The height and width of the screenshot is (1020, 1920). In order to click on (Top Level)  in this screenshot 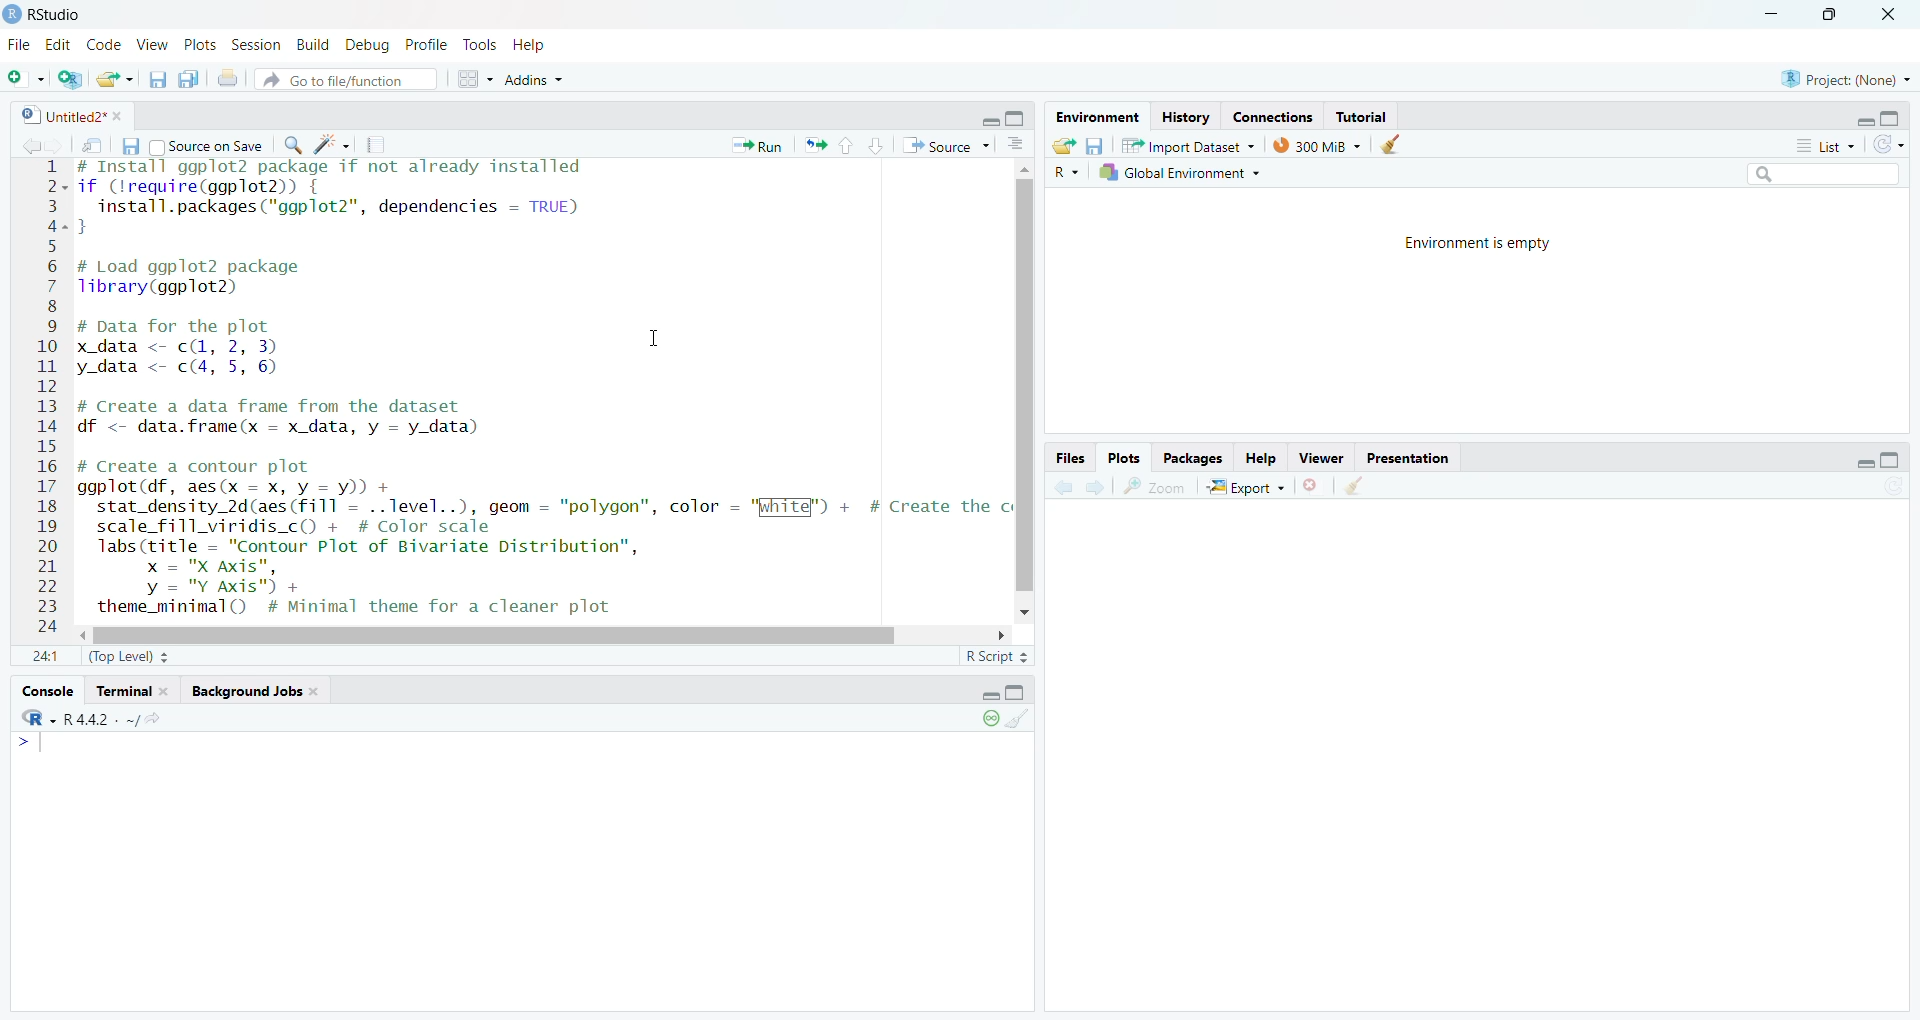, I will do `click(123, 659)`.